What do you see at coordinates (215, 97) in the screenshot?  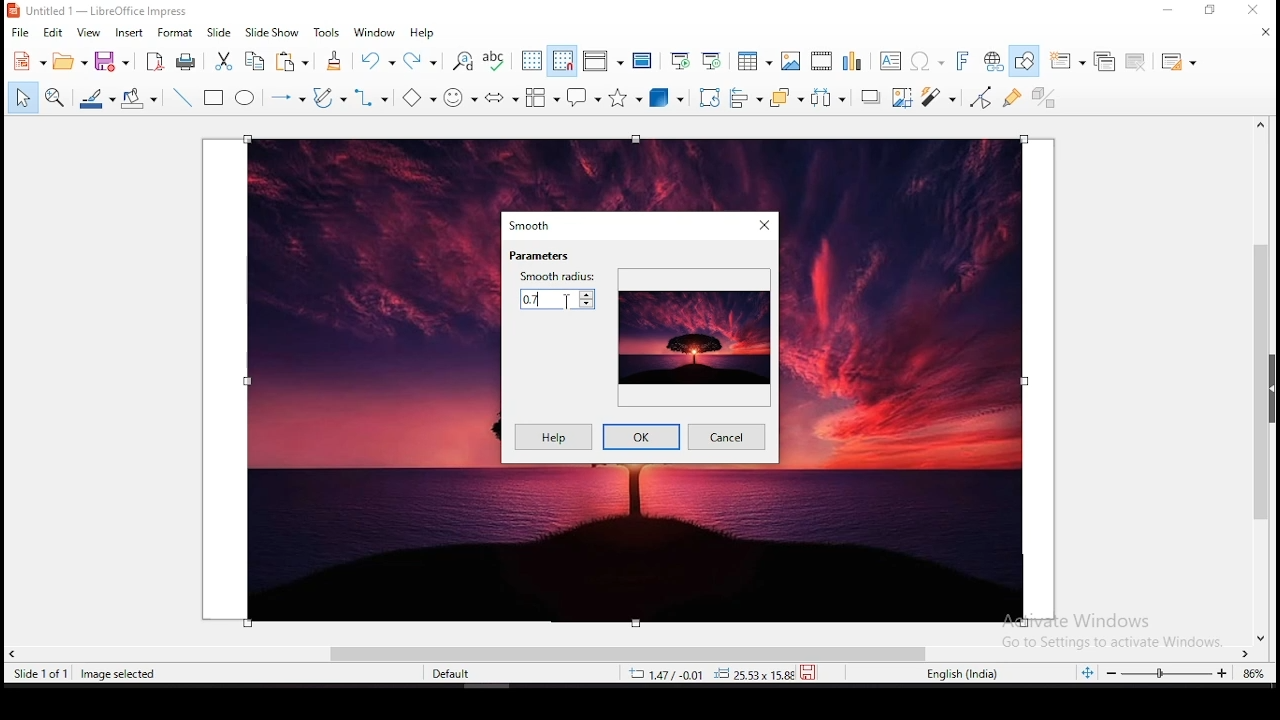 I see `rectangle tool` at bounding box center [215, 97].